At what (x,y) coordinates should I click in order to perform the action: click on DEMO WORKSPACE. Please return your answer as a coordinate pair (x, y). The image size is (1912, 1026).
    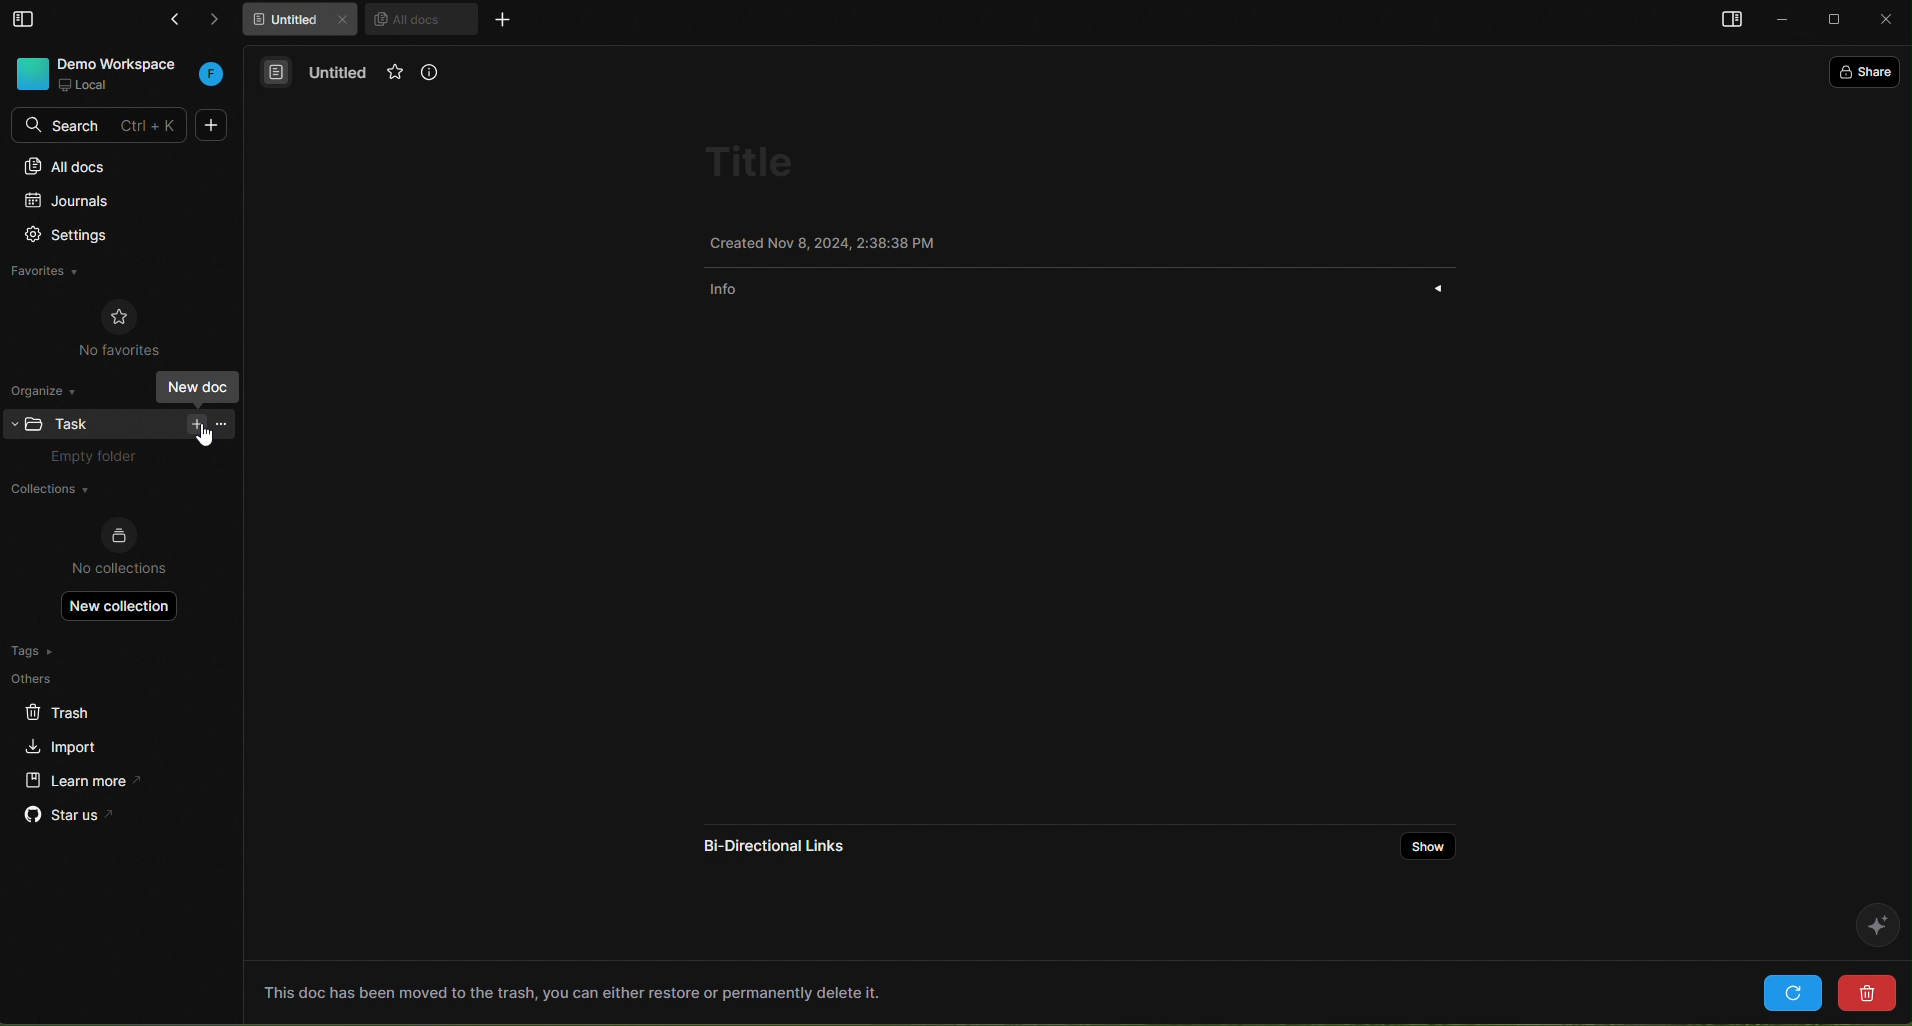
    Looking at the image, I should click on (123, 63).